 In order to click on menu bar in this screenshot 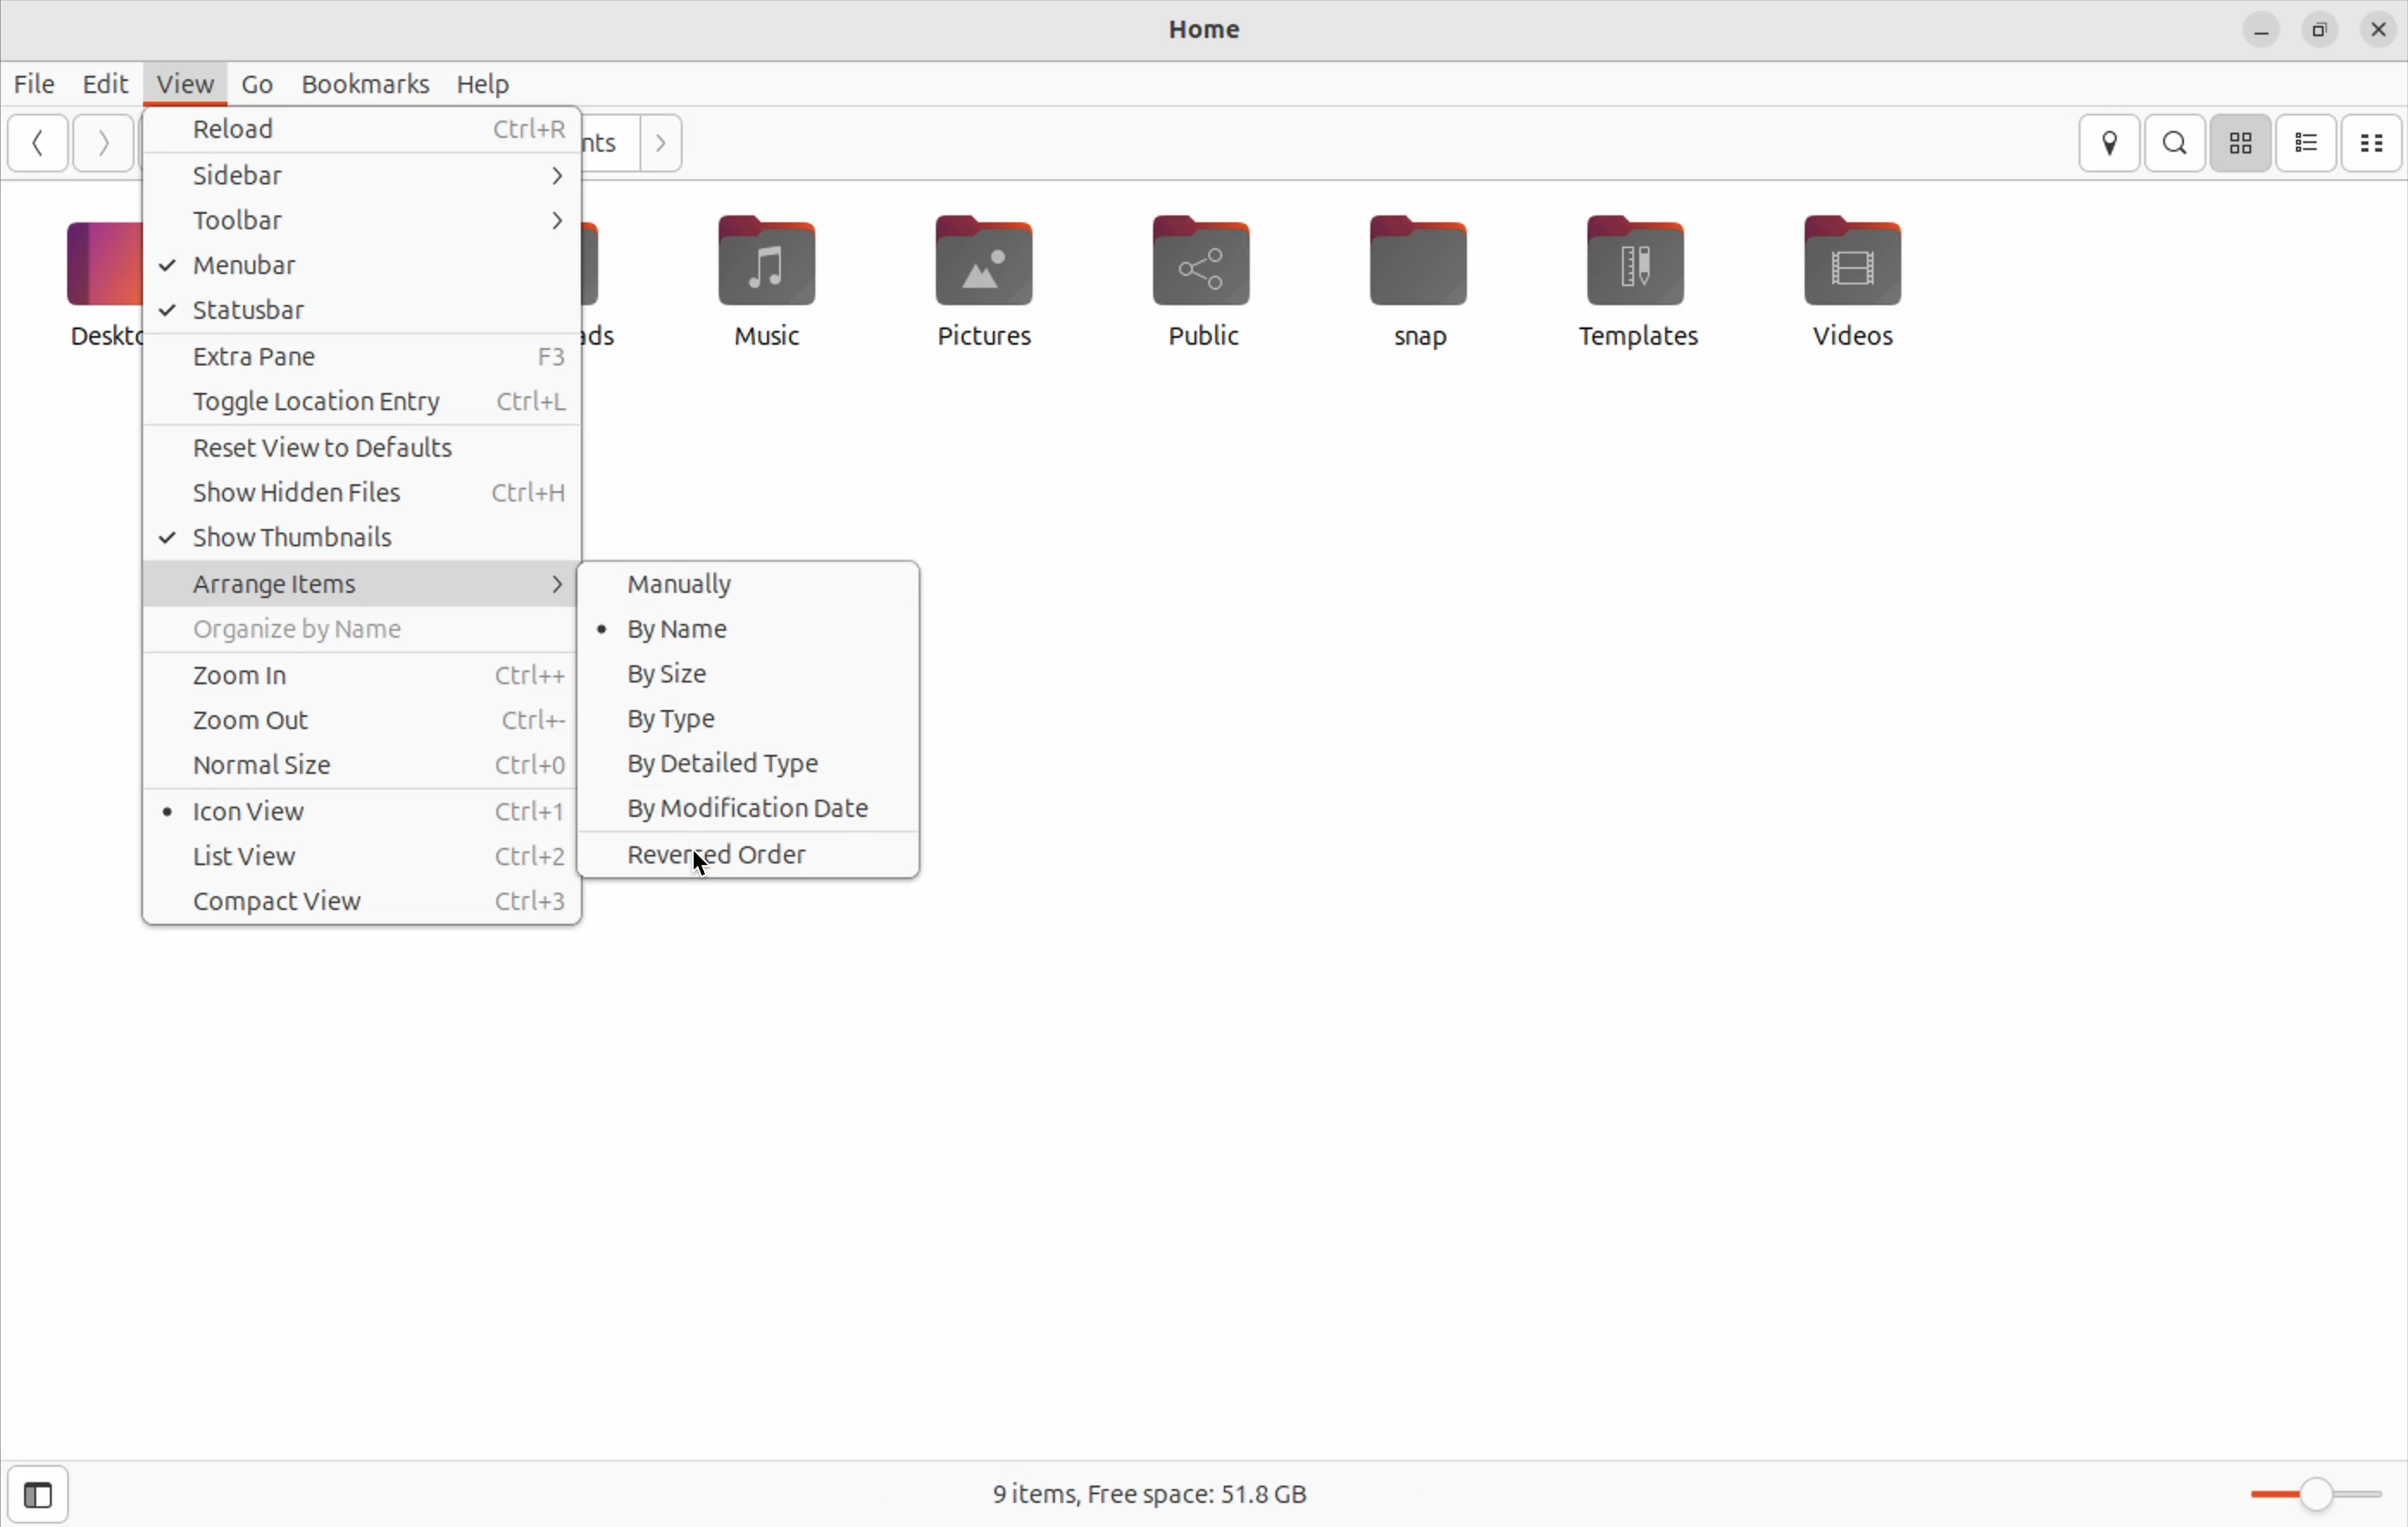, I will do `click(366, 267)`.